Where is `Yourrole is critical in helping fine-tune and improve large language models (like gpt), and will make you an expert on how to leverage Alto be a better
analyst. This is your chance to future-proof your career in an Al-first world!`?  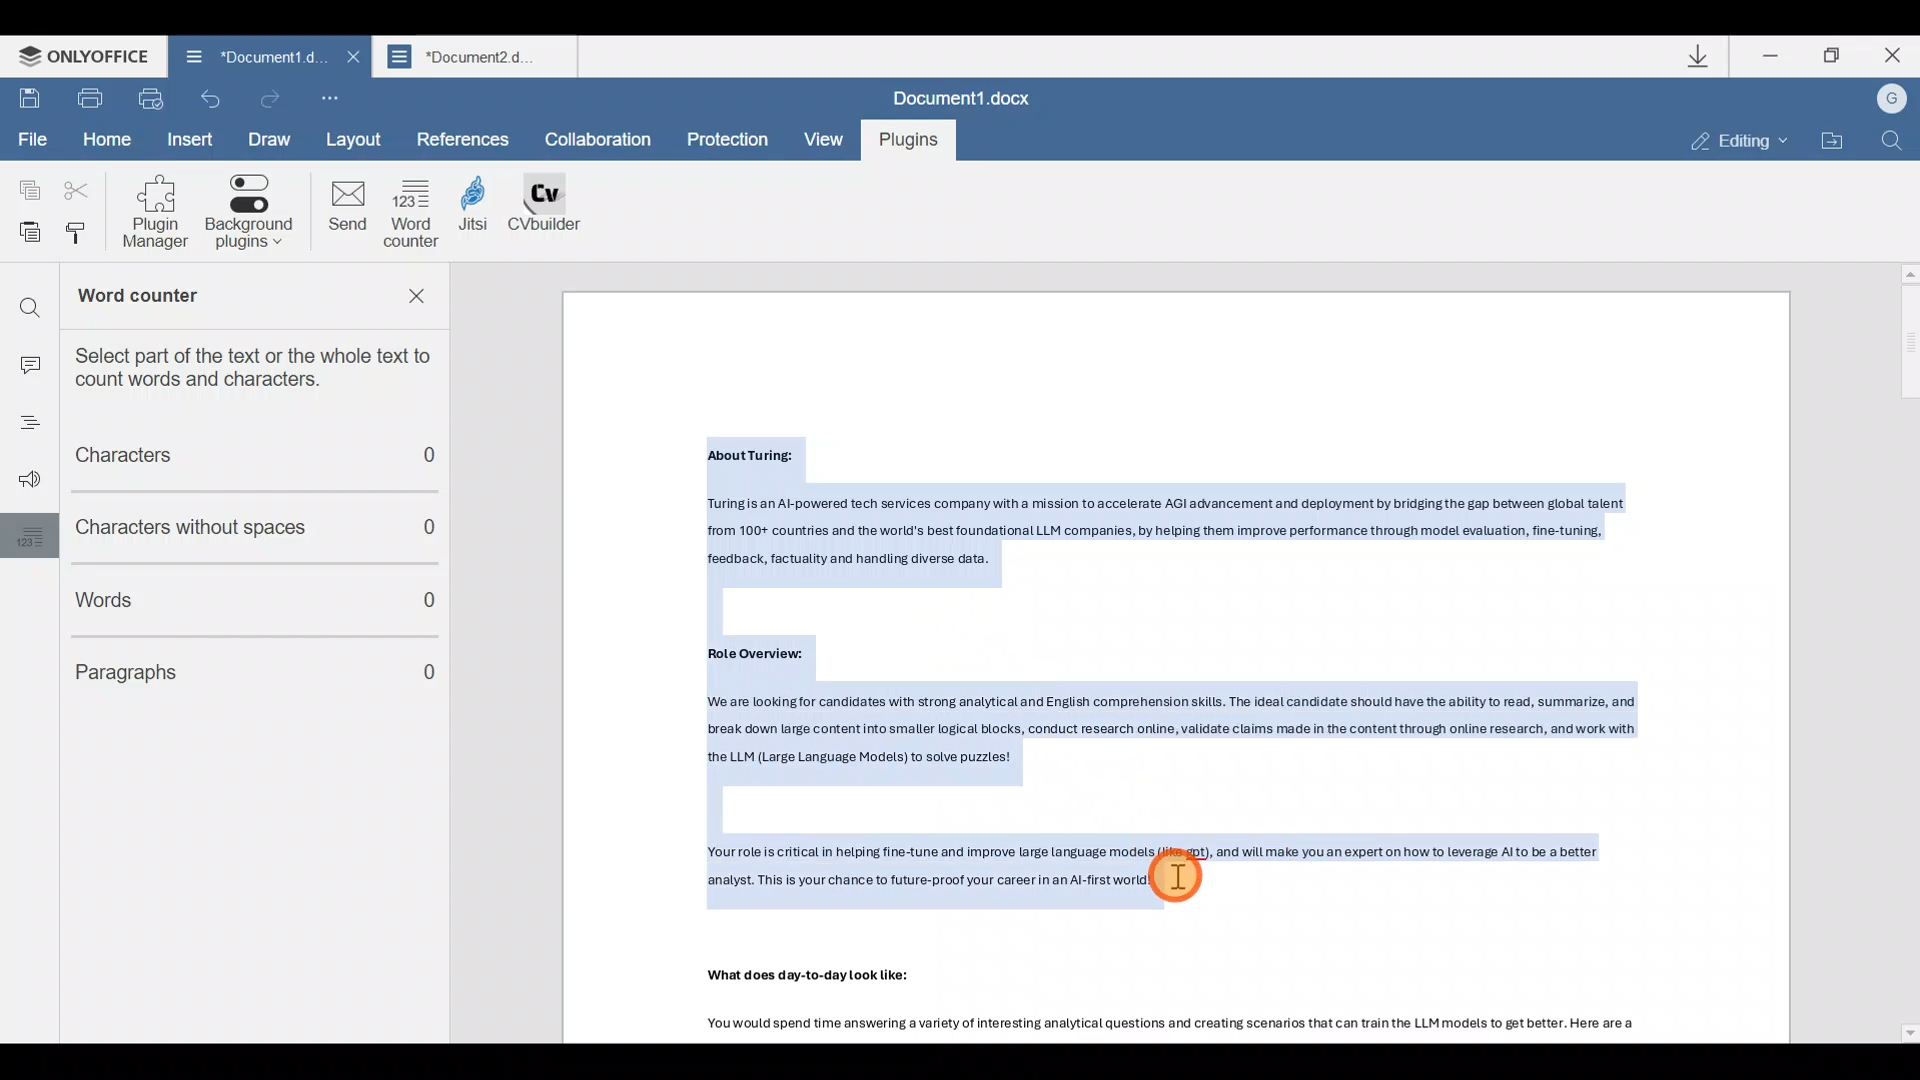 Yourrole is critical in helping fine-tune and improve large language models (like gpt), and will make you an expert on how to leverage Alto be a better
analyst. This is your chance to future-proof your career in an Al-first world! is located at coordinates (1211, 868).